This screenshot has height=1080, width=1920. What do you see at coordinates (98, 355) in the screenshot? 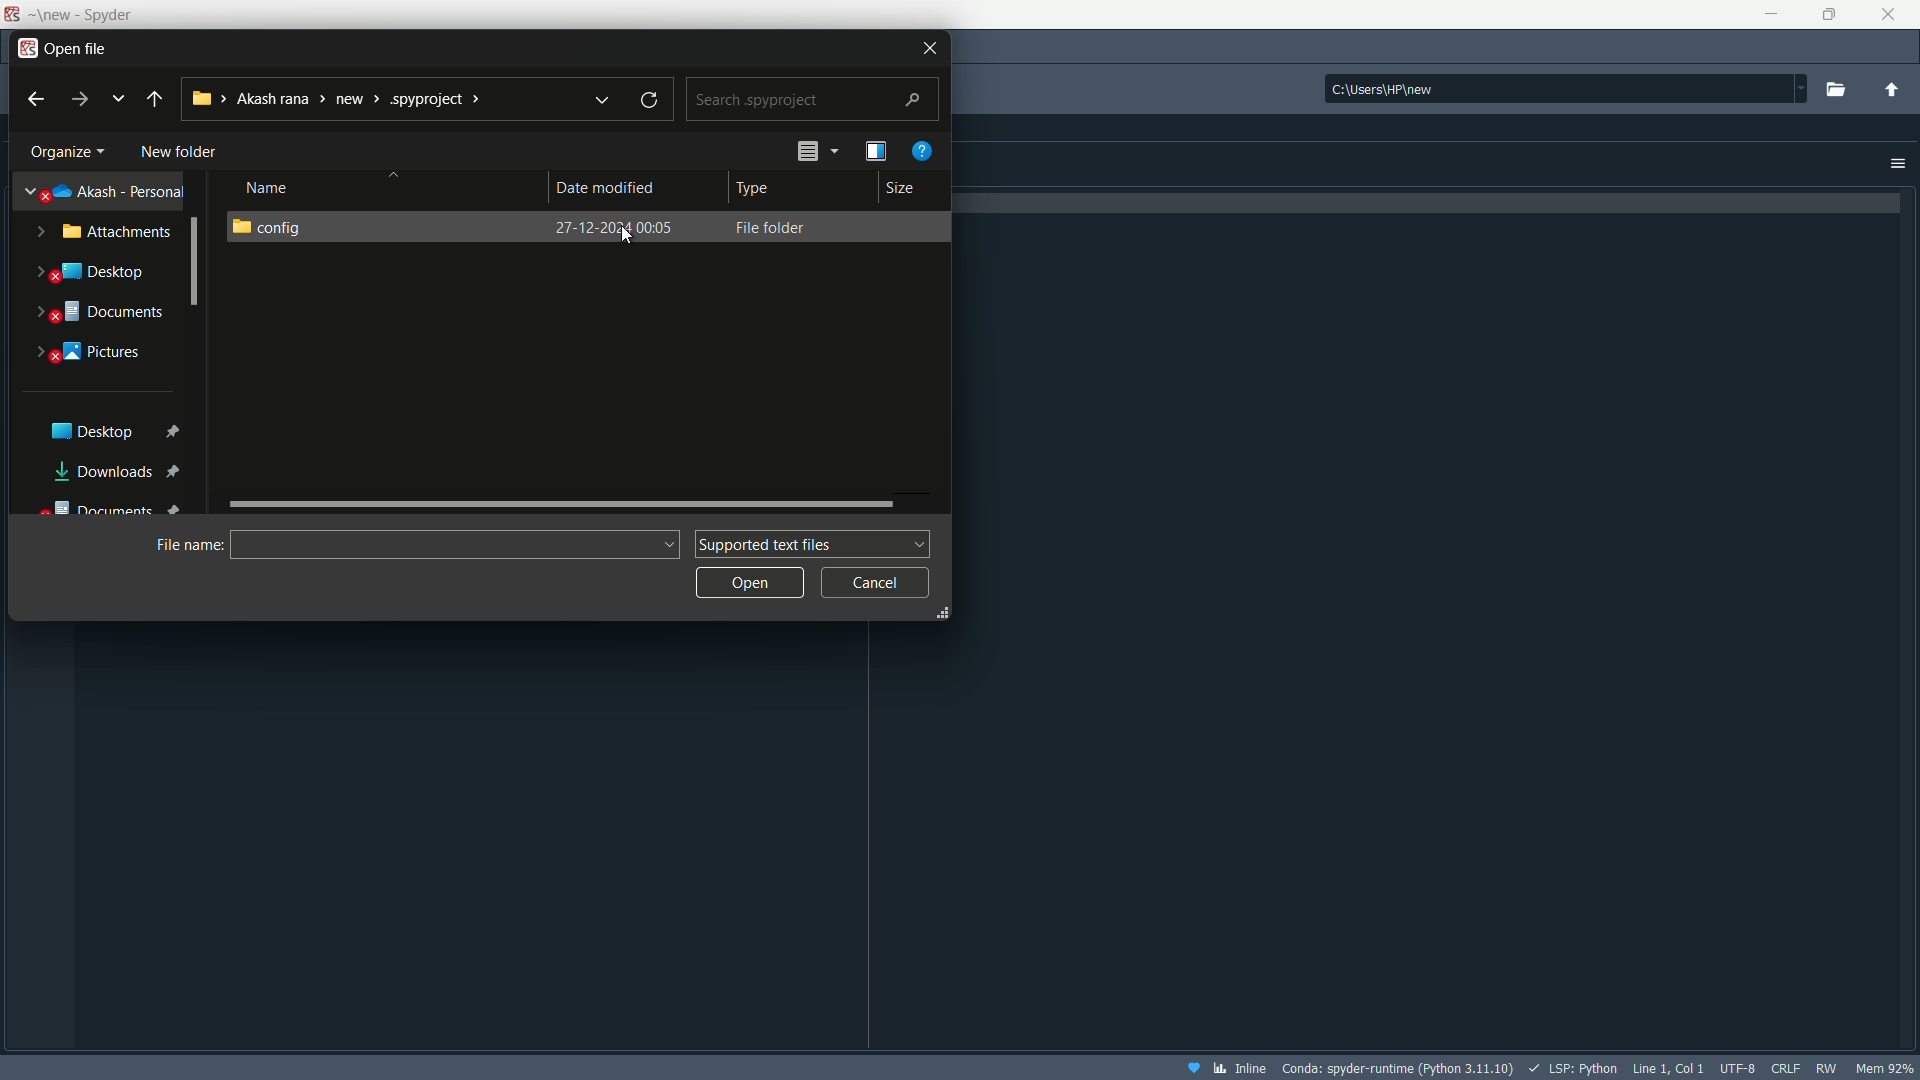
I see `Pictures` at bounding box center [98, 355].